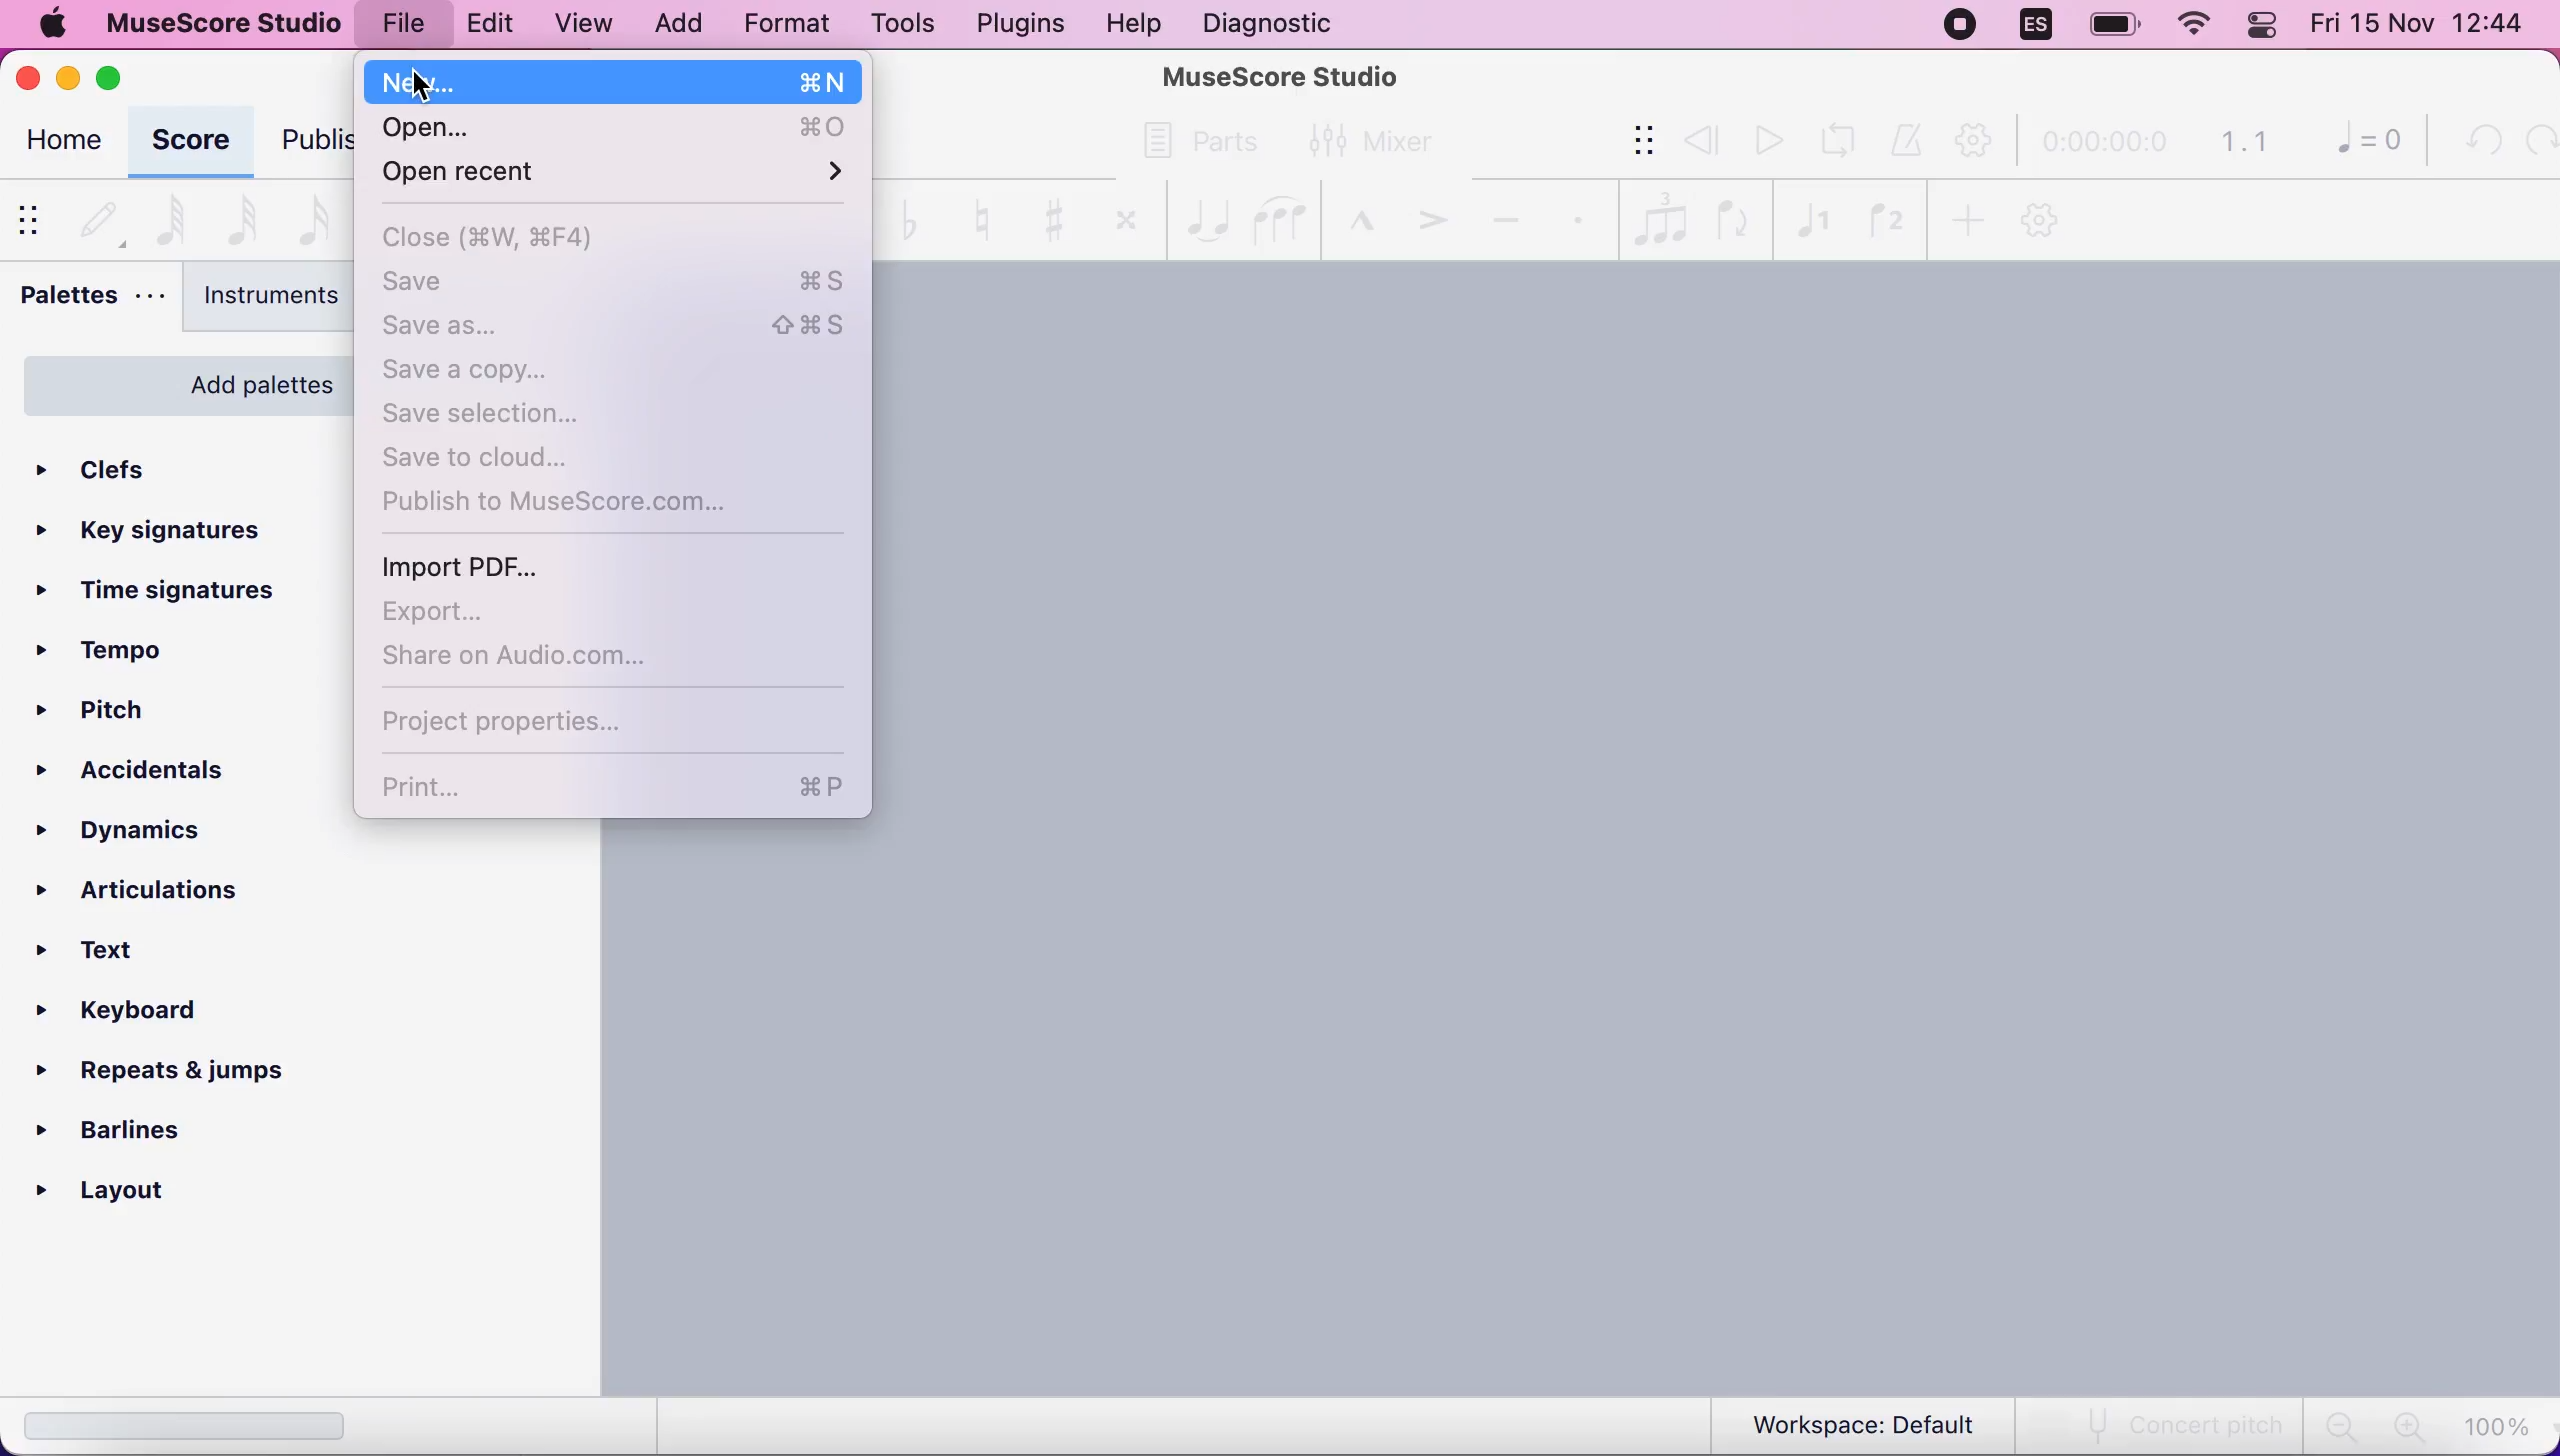  Describe the element at coordinates (970, 219) in the screenshot. I see `toggle natural` at that location.